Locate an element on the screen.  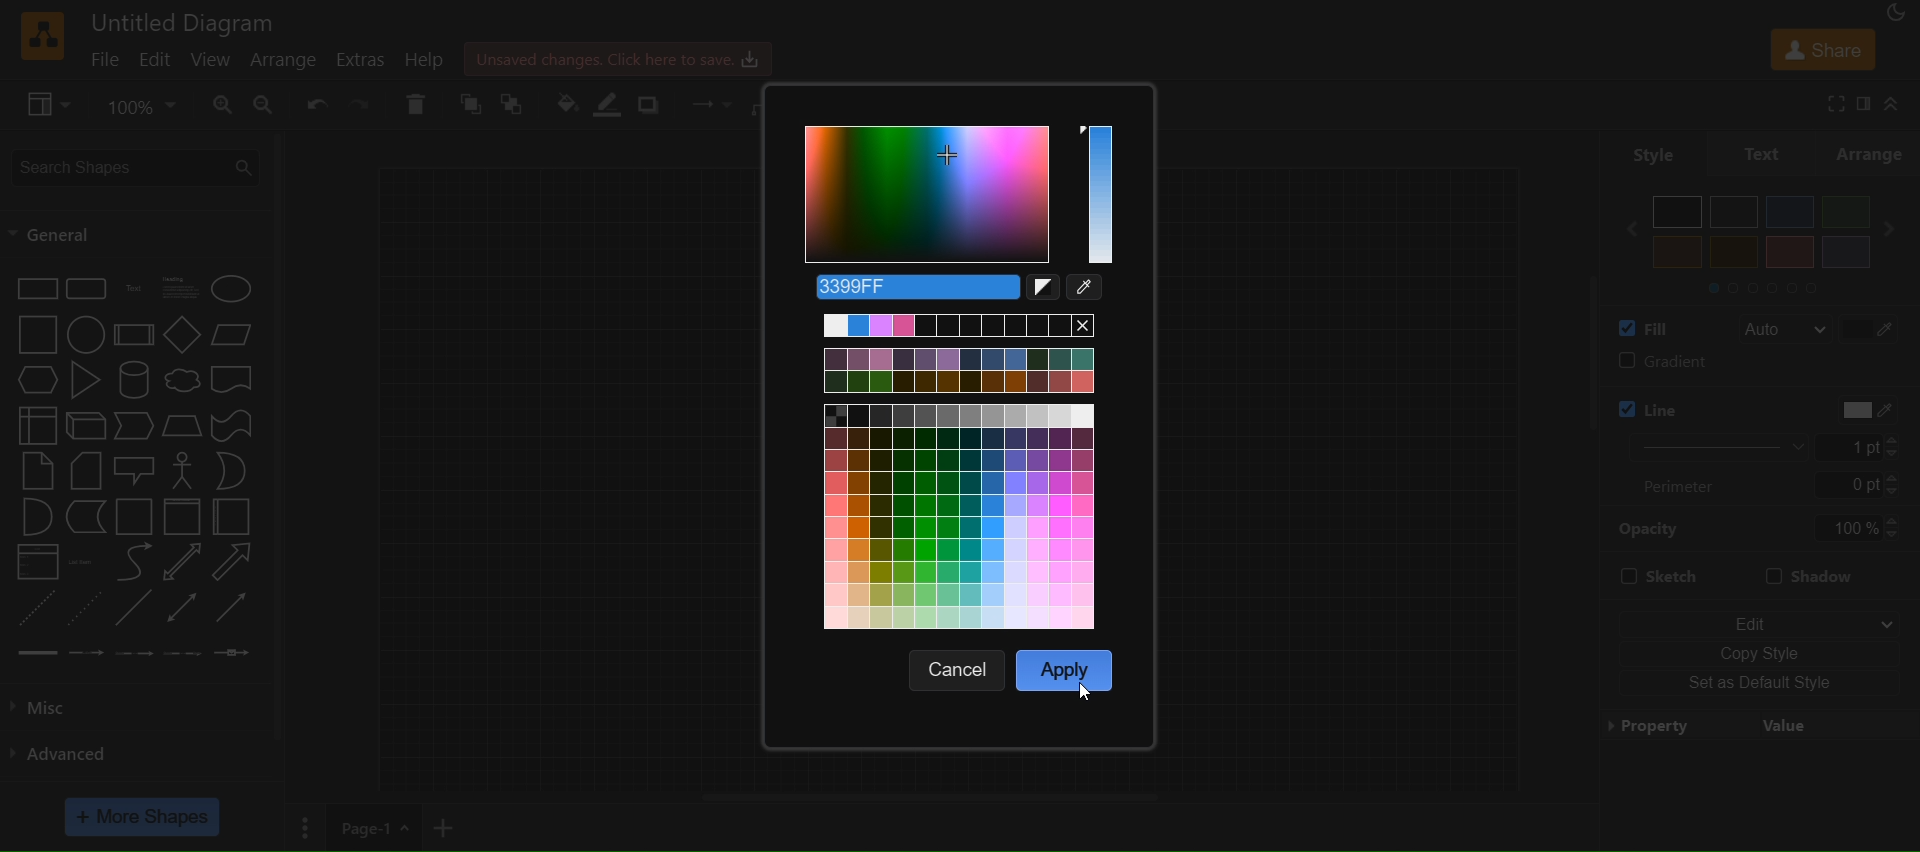
cube is located at coordinates (86, 427).